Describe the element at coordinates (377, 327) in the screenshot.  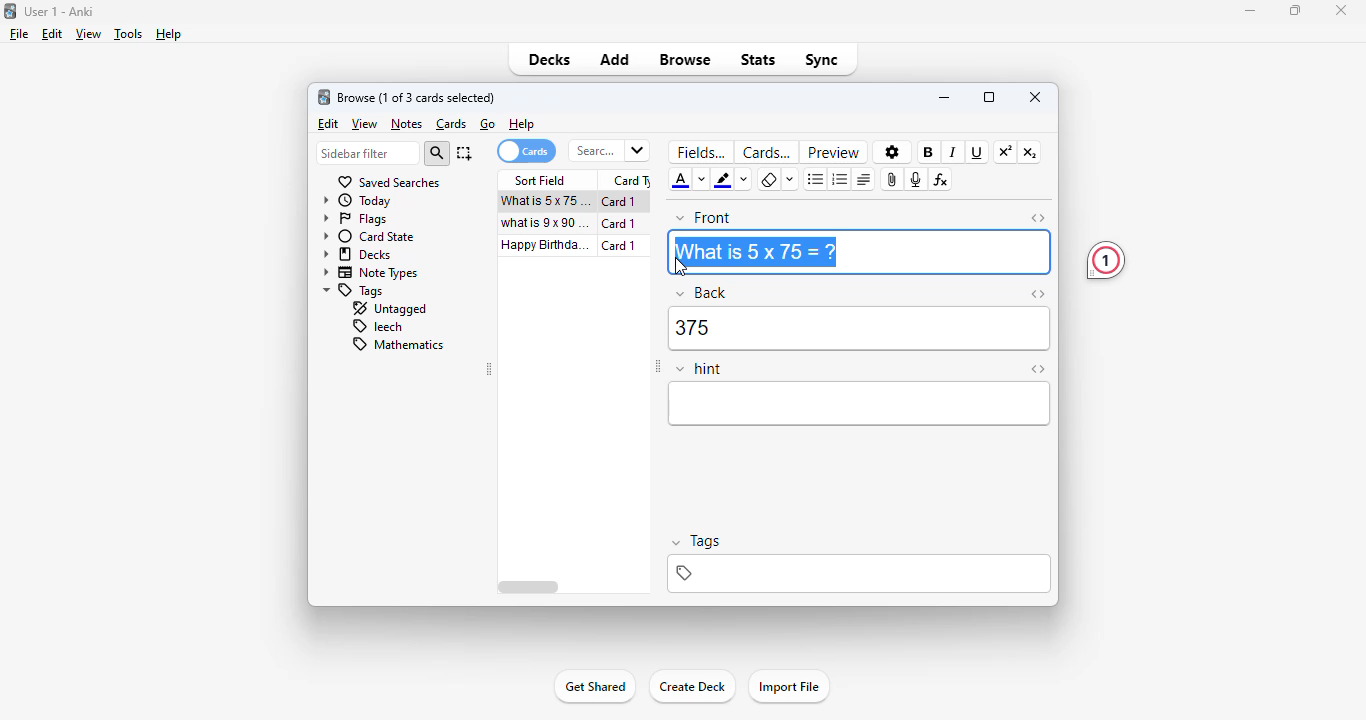
I see `leech` at that location.